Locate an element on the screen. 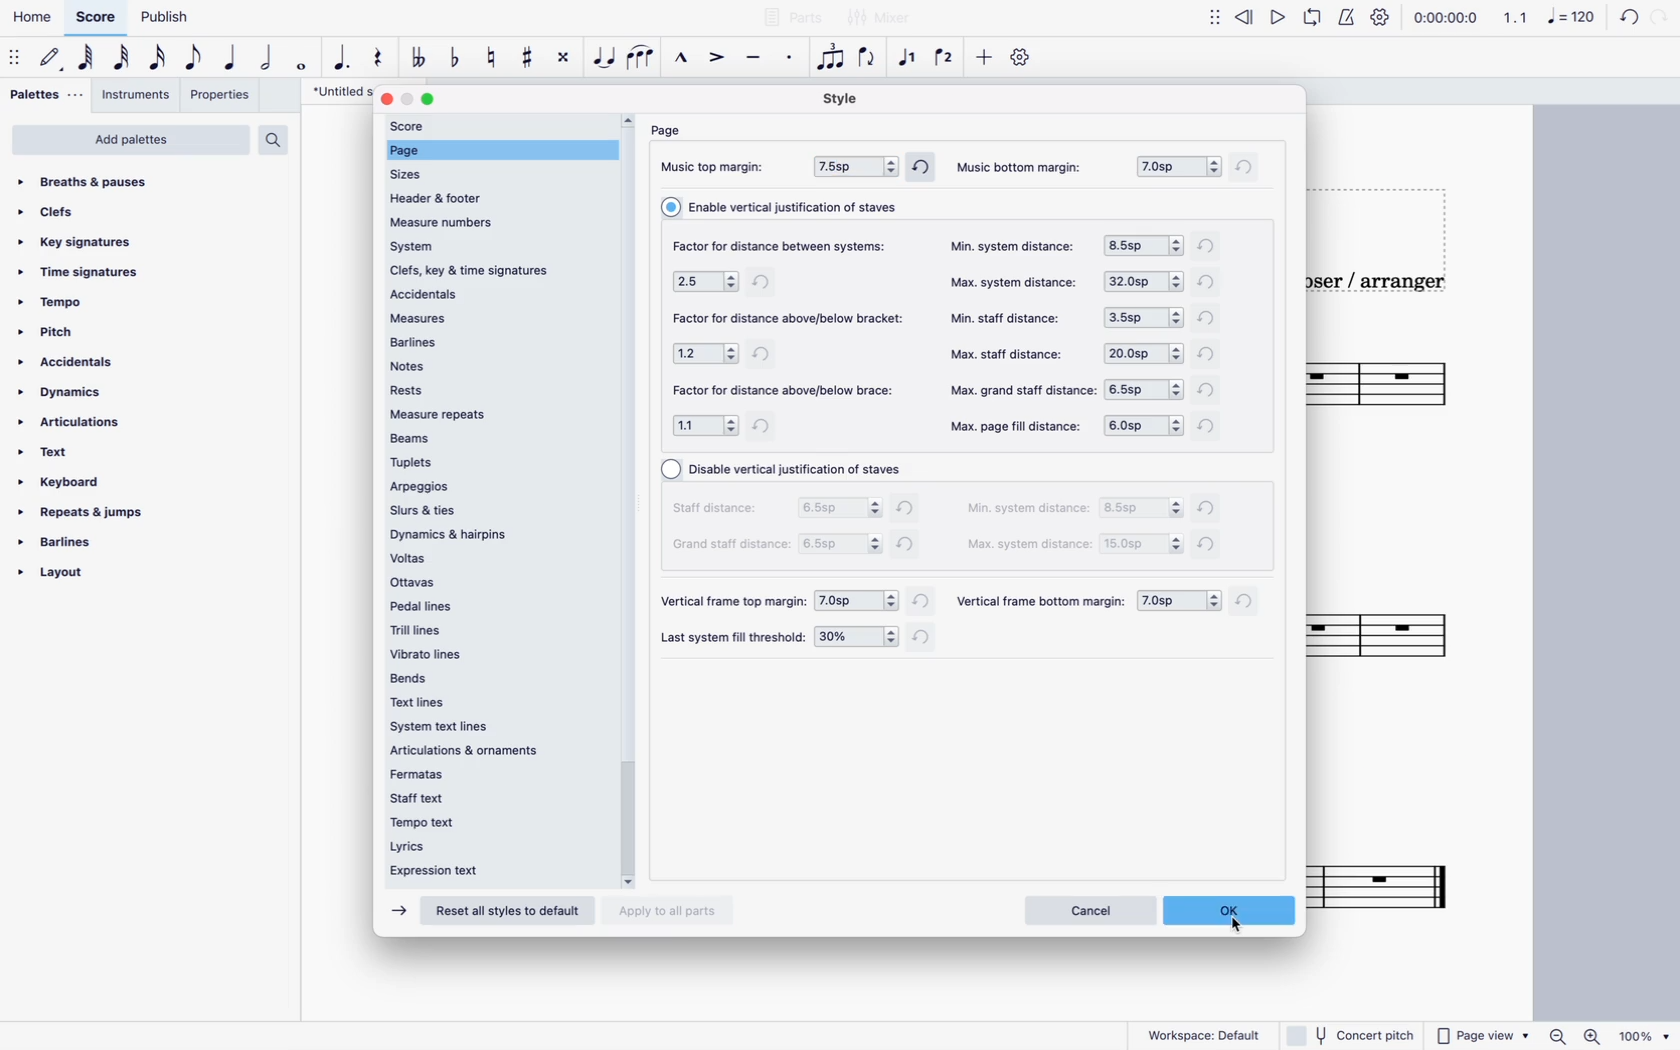  header & footer is located at coordinates (458, 197).